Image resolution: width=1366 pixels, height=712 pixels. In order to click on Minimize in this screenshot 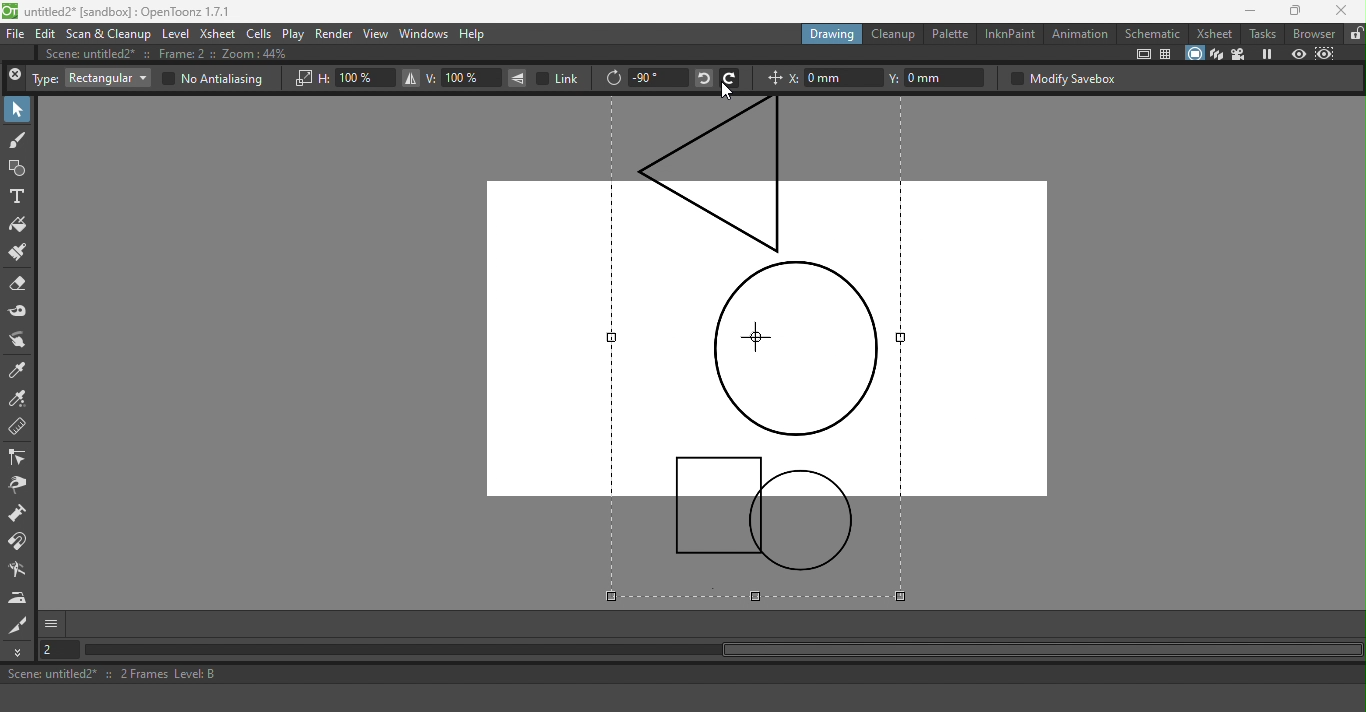, I will do `click(1243, 11)`.